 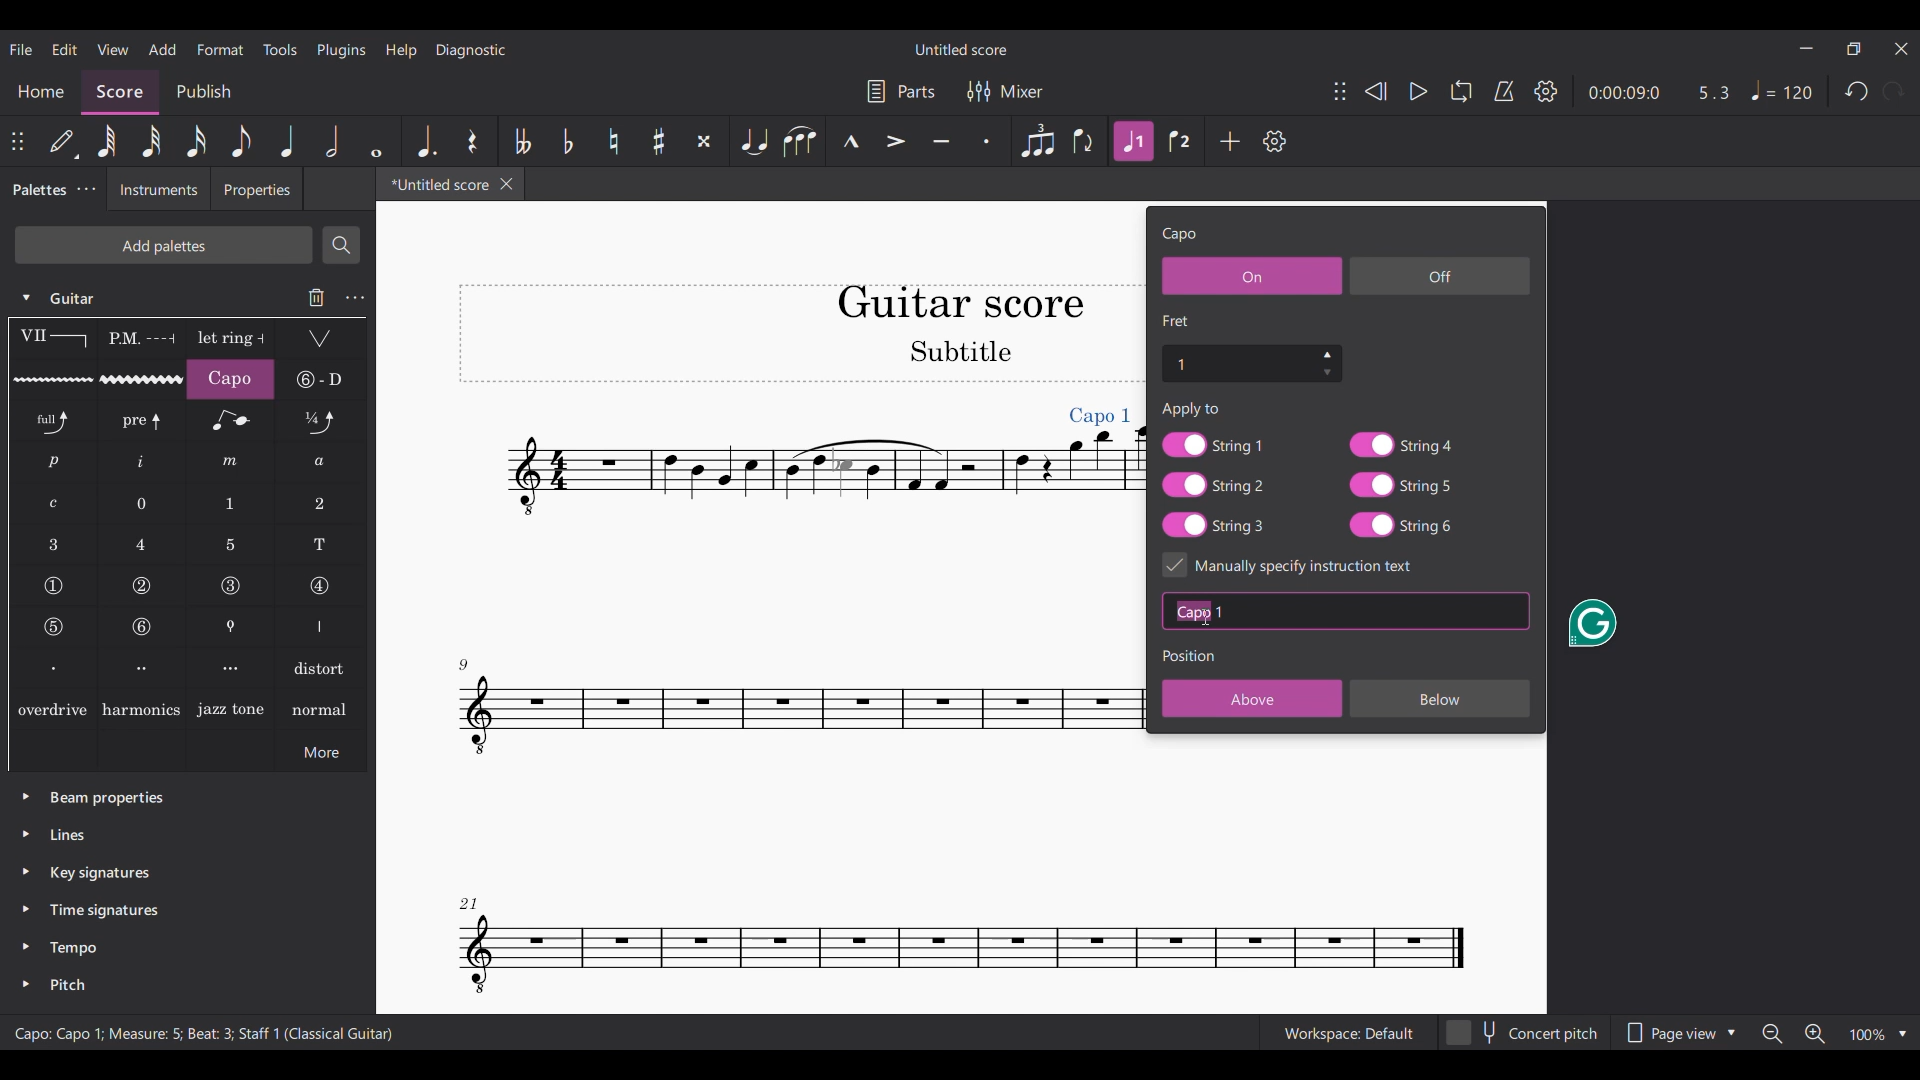 I want to click on Accent, so click(x=896, y=141).